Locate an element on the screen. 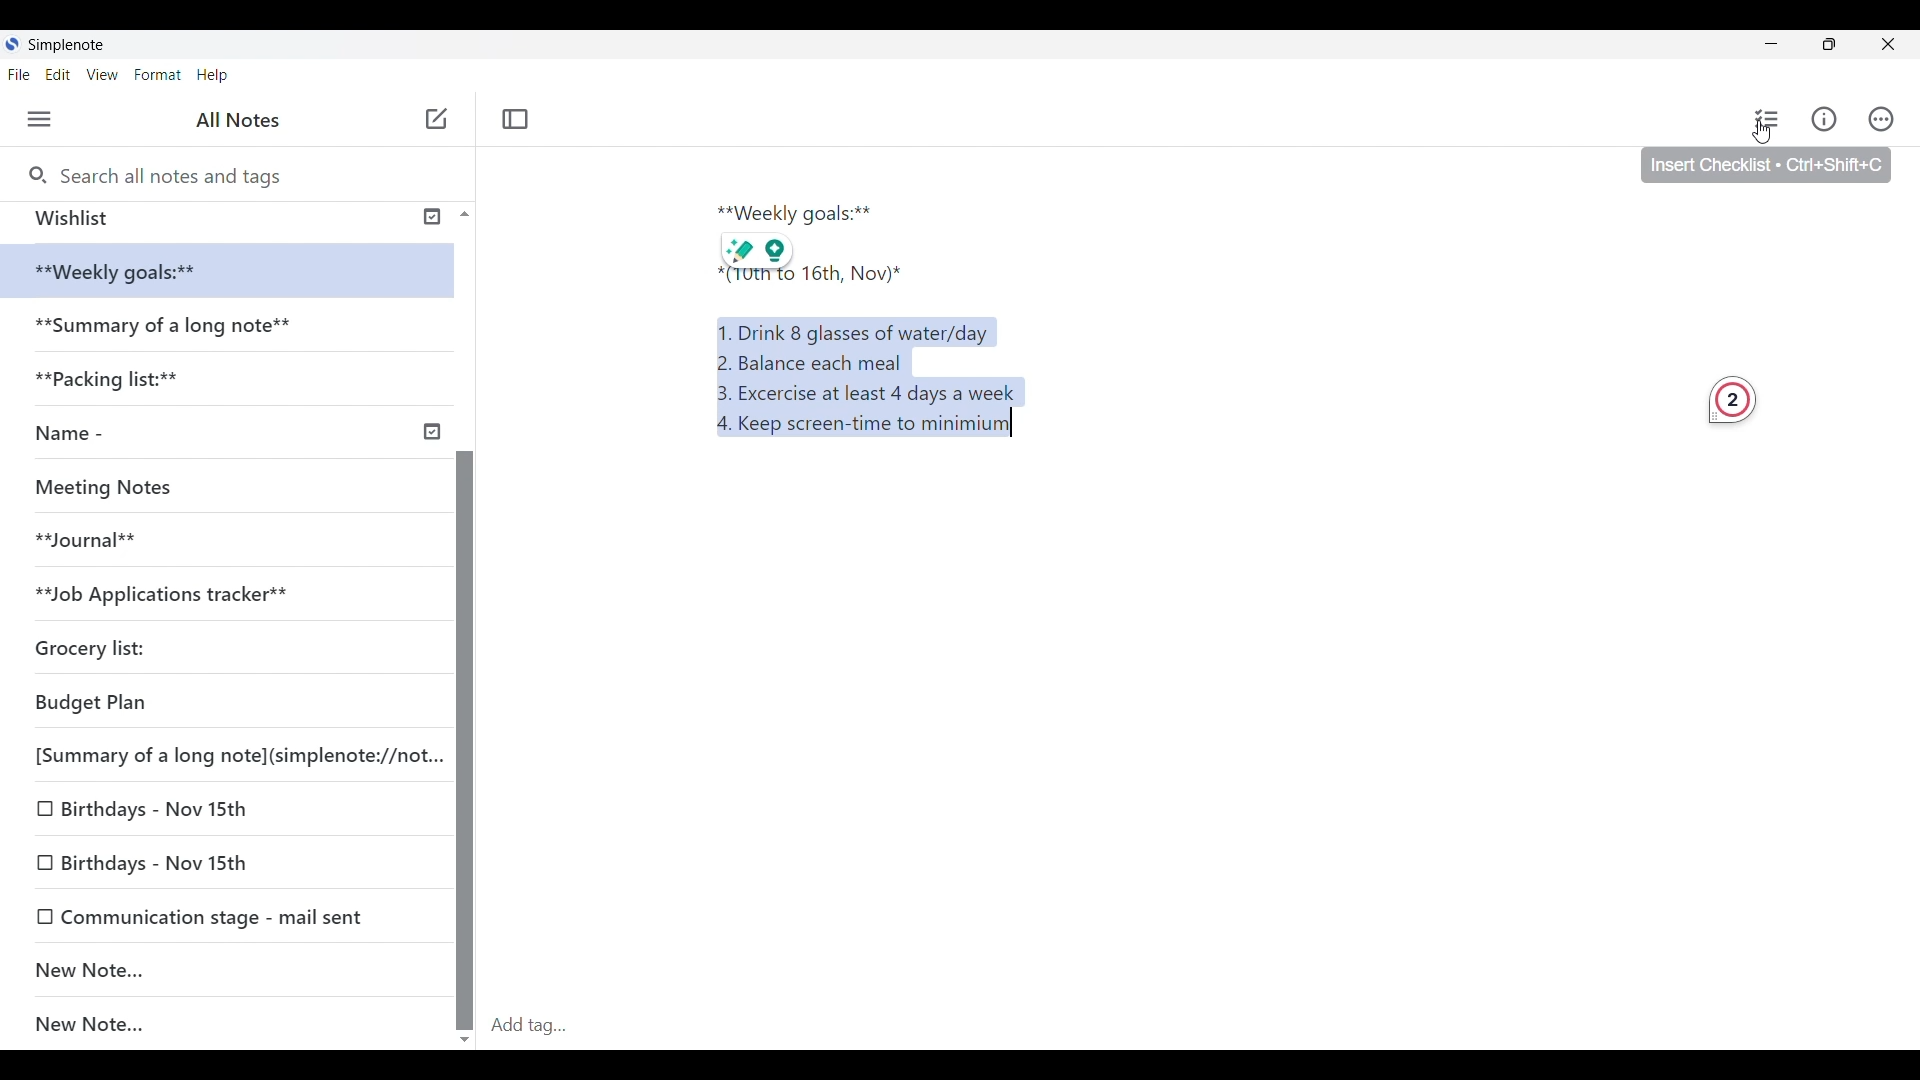 Image resolution: width=1920 pixels, height=1080 pixels. Grocery list: is located at coordinates (121, 642).